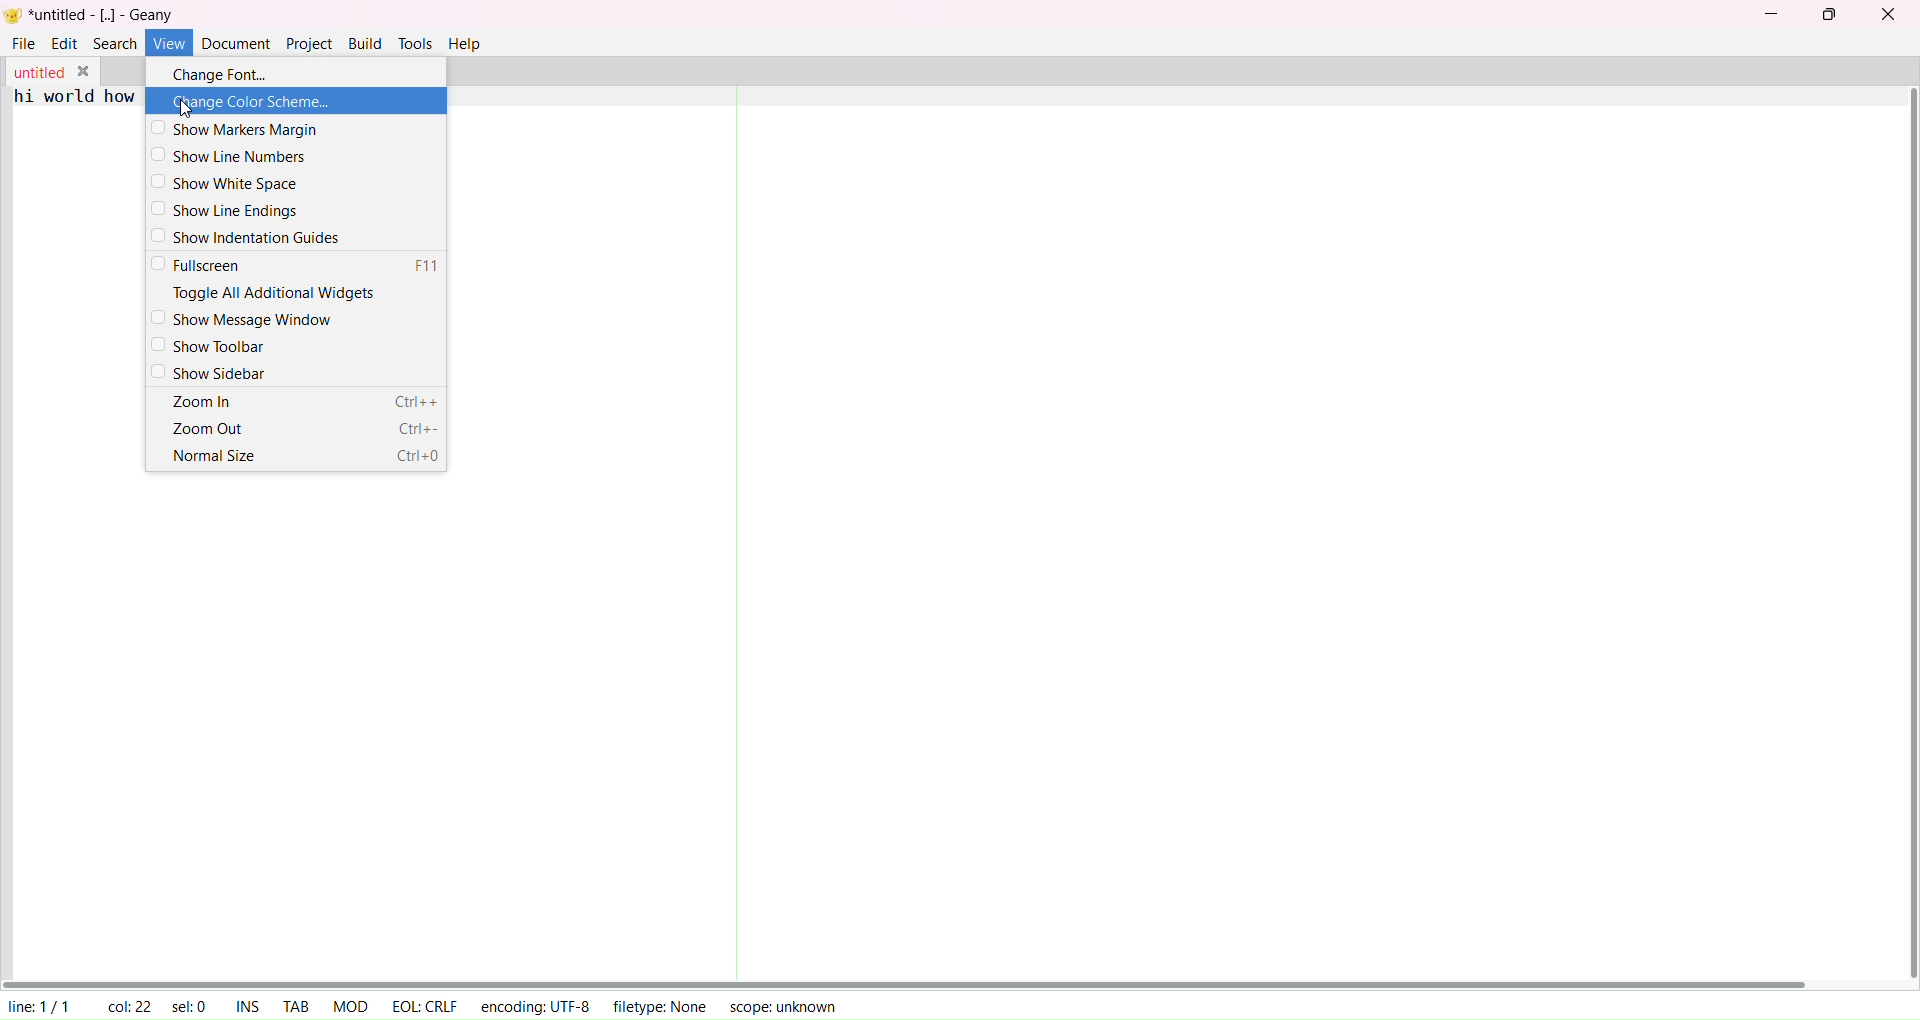 This screenshot has width=1920, height=1020. What do you see at coordinates (15, 15) in the screenshot?
I see `logo` at bounding box center [15, 15].